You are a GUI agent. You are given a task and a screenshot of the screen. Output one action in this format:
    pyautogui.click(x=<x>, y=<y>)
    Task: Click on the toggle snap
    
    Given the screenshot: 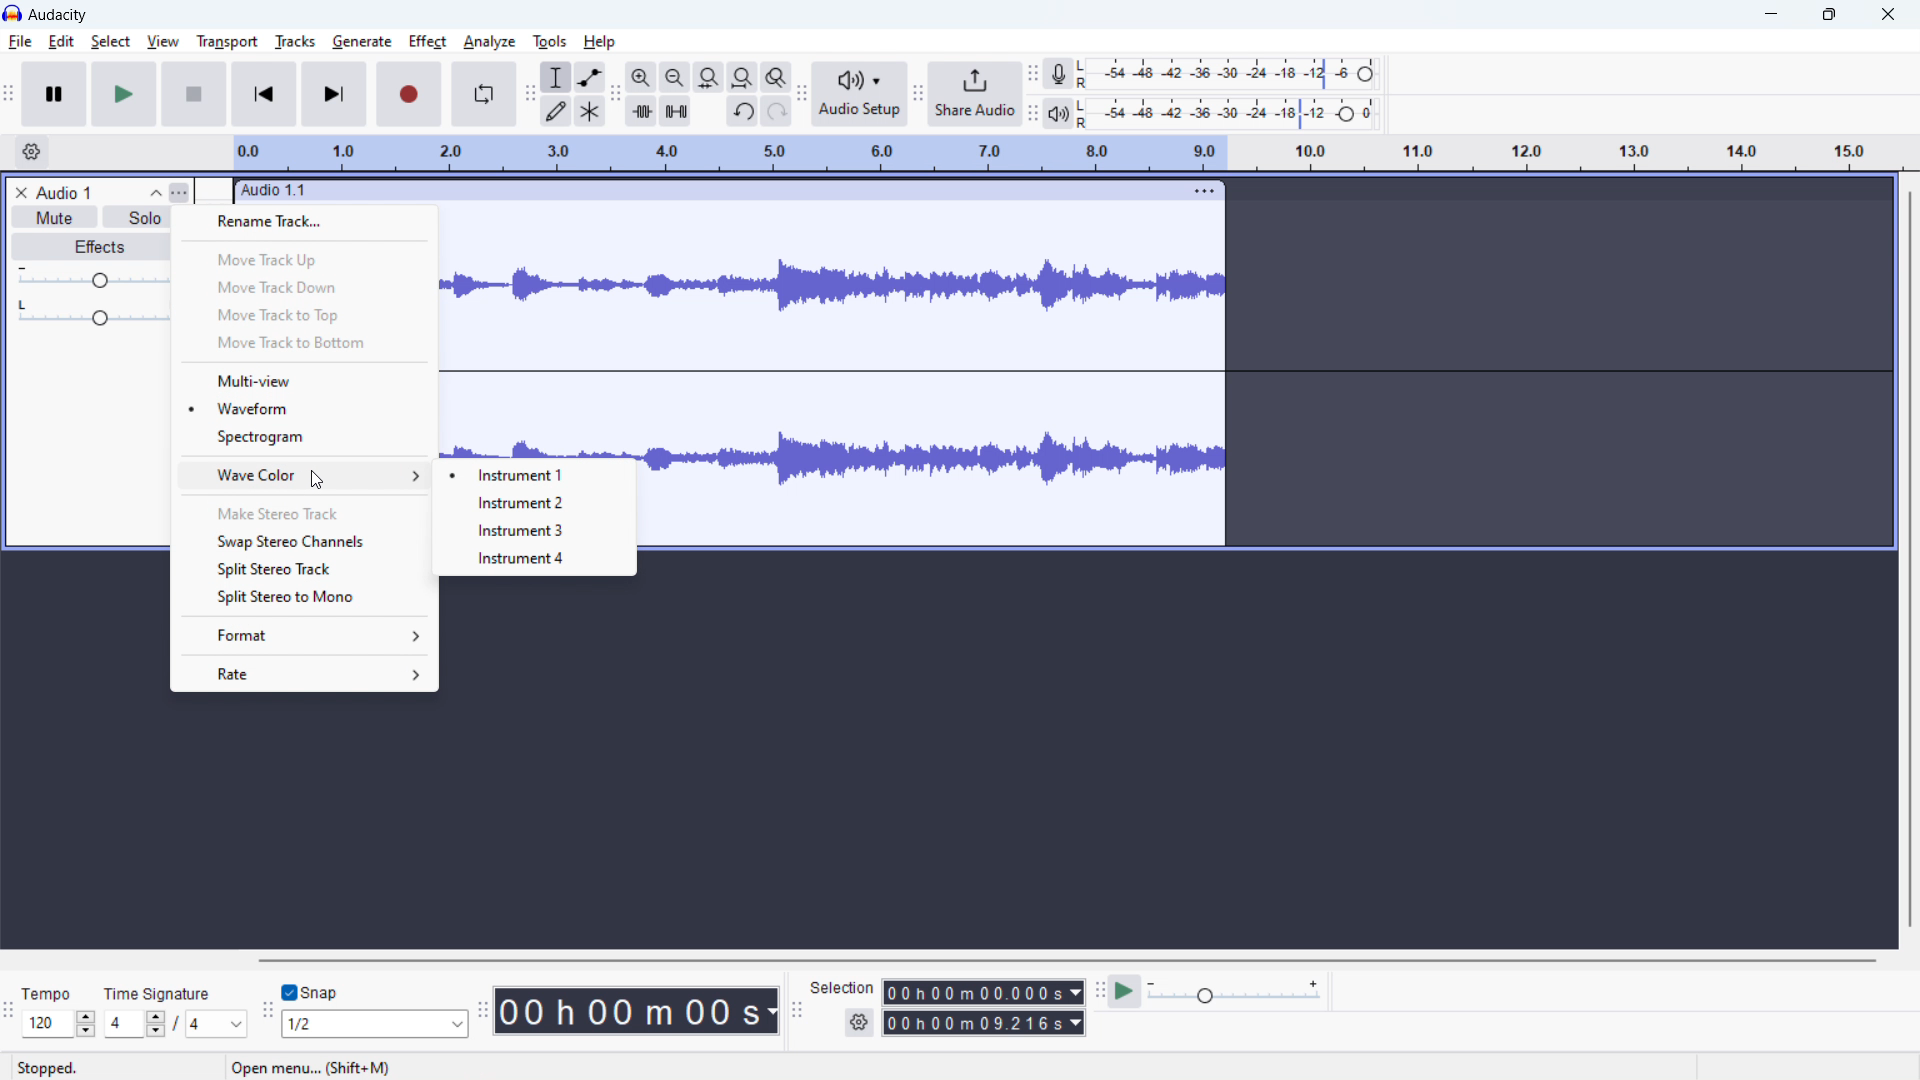 What is the action you would take?
    pyautogui.click(x=312, y=993)
    